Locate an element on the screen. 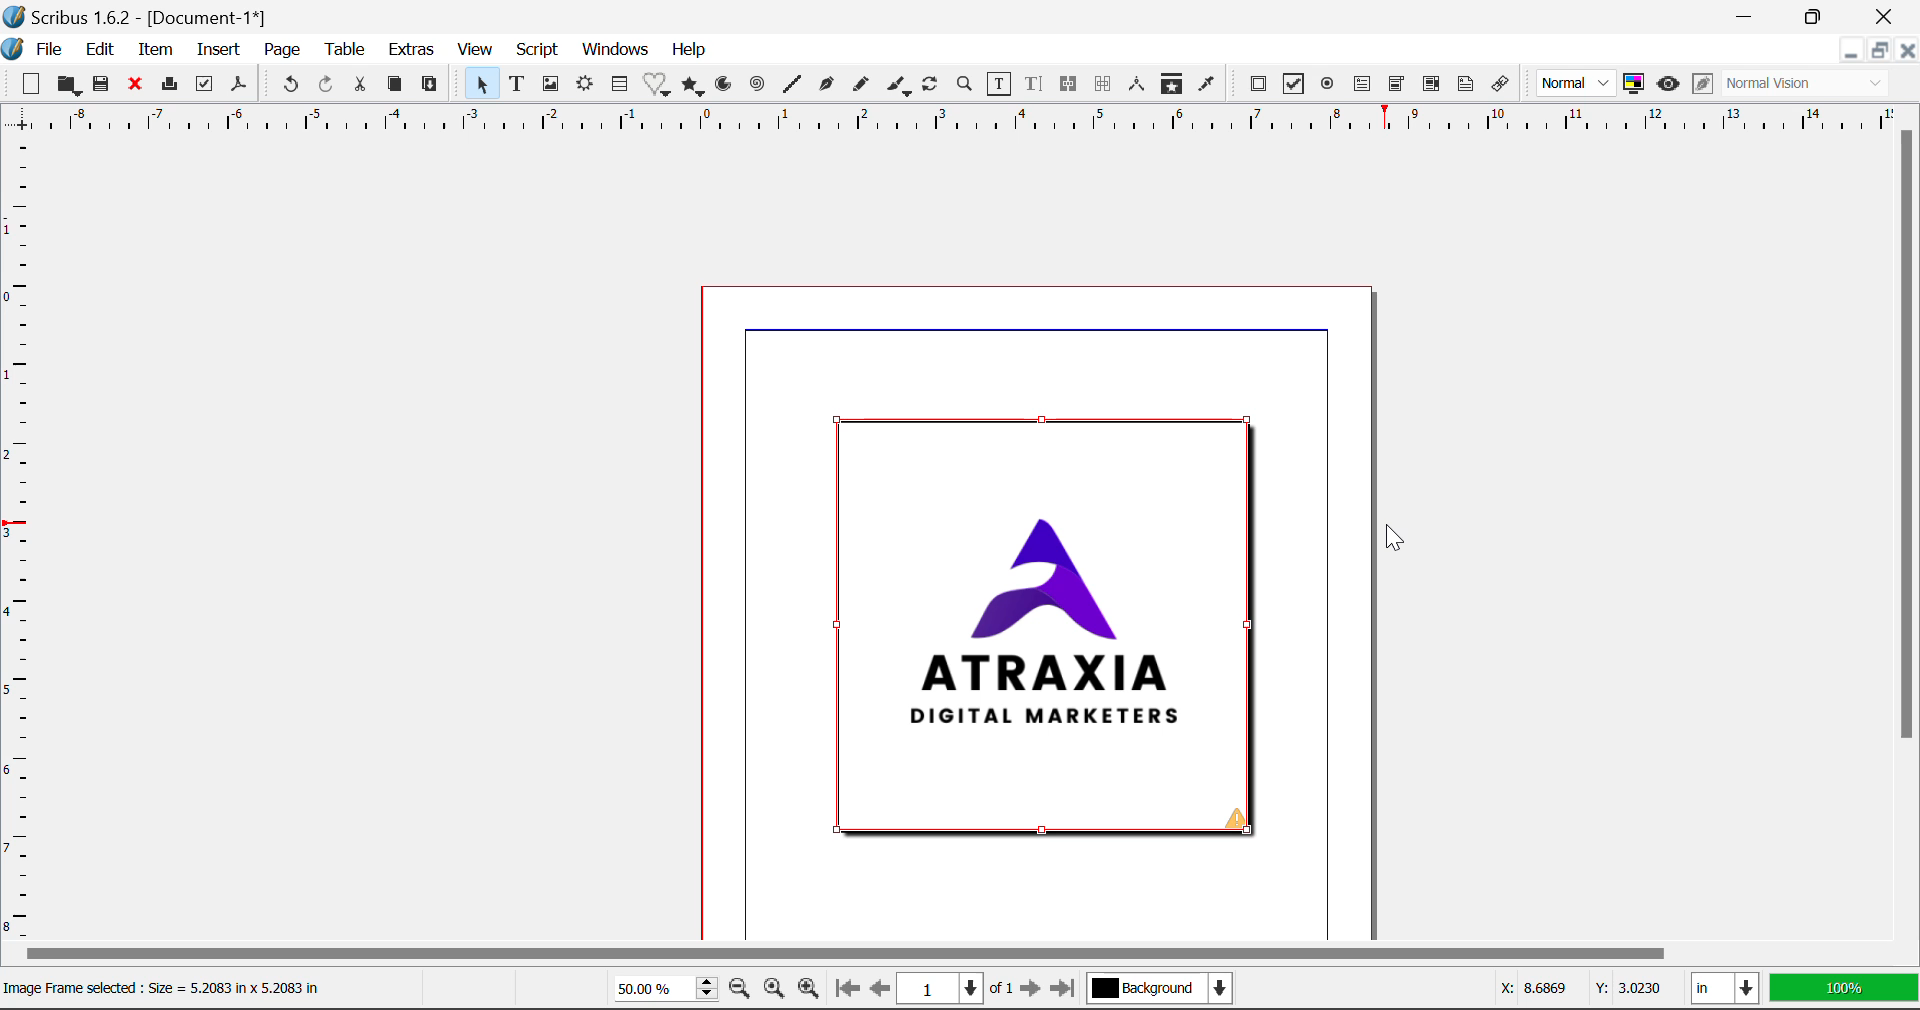 This screenshot has height=1010, width=1920. Next page is located at coordinates (1032, 989).